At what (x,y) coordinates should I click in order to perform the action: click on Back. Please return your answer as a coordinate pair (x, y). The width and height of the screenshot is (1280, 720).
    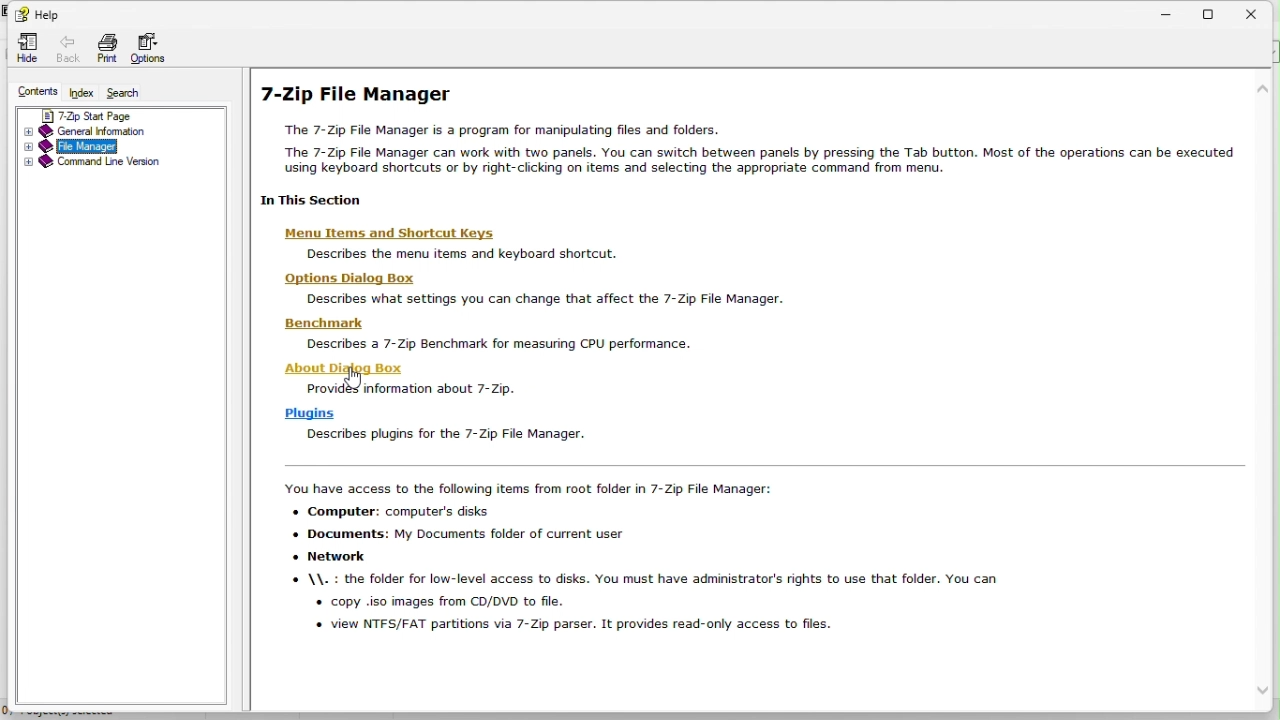
    Looking at the image, I should click on (68, 48).